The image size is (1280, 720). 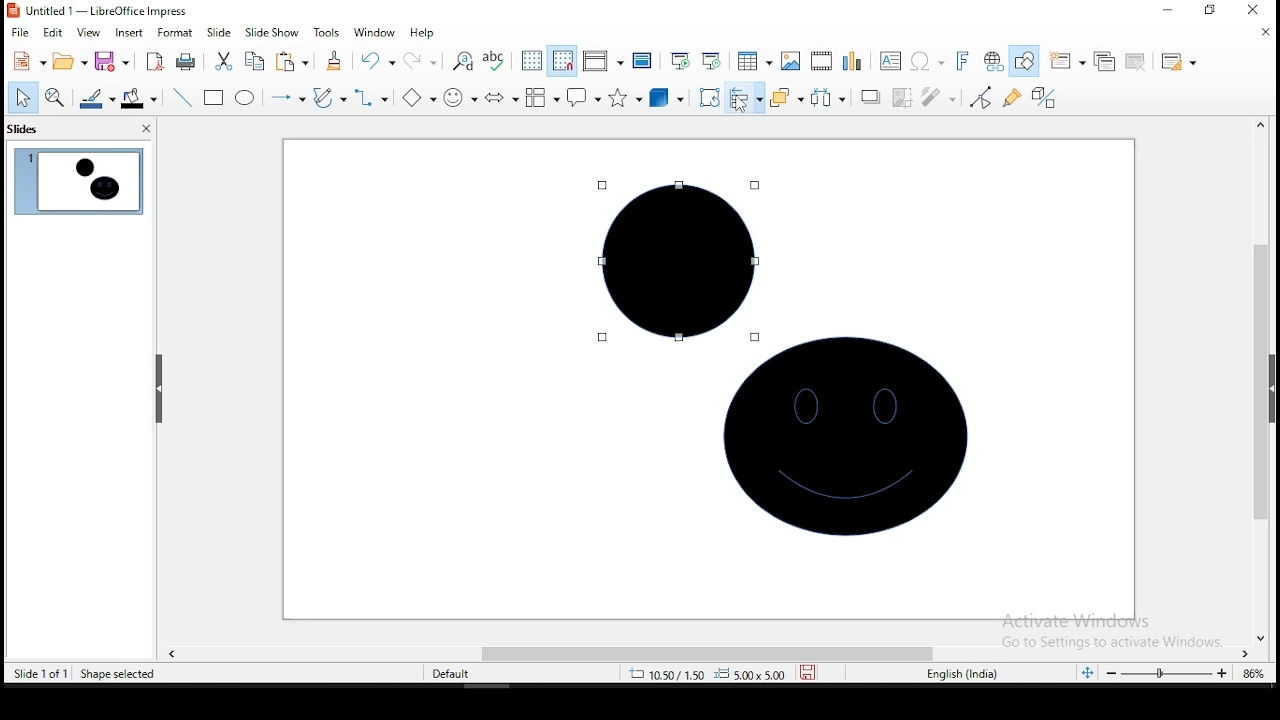 What do you see at coordinates (1168, 10) in the screenshot?
I see `minimize` at bounding box center [1168, 10].